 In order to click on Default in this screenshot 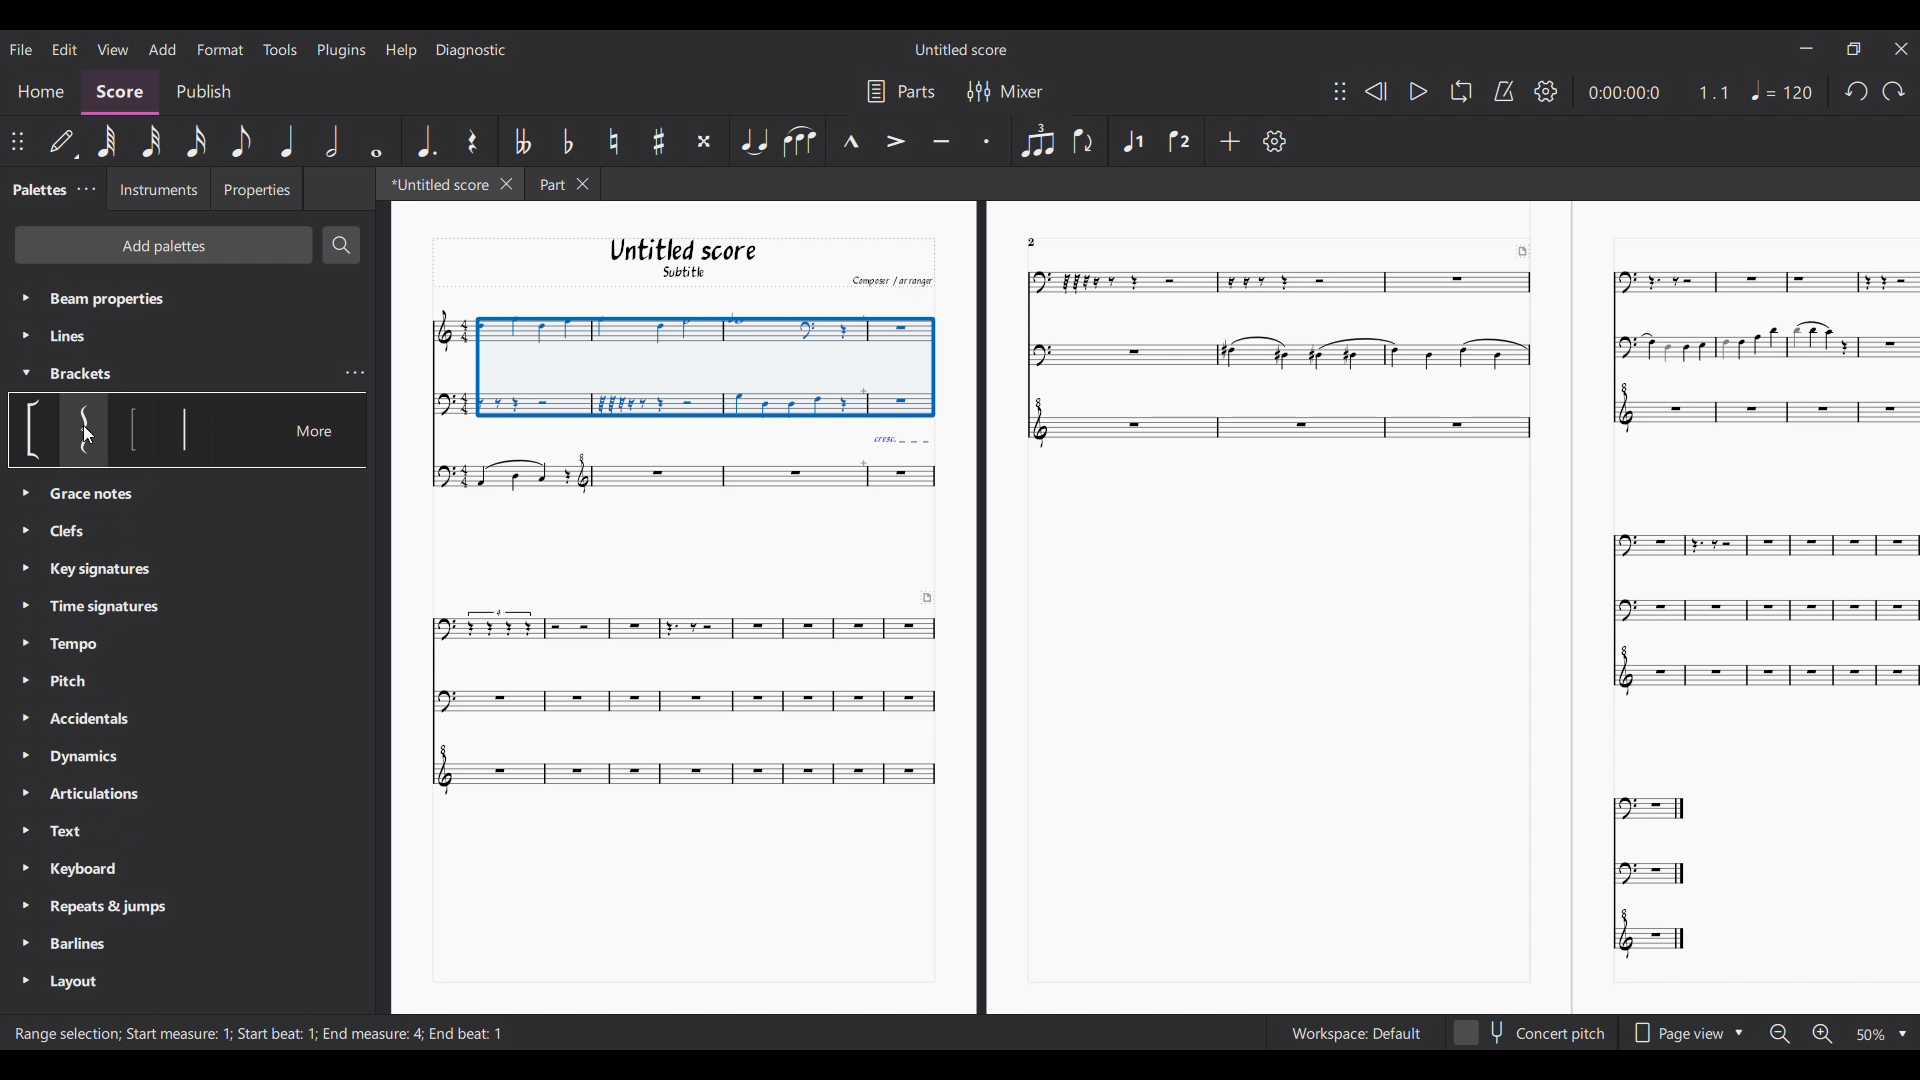, I will do `click(63, 144)`.